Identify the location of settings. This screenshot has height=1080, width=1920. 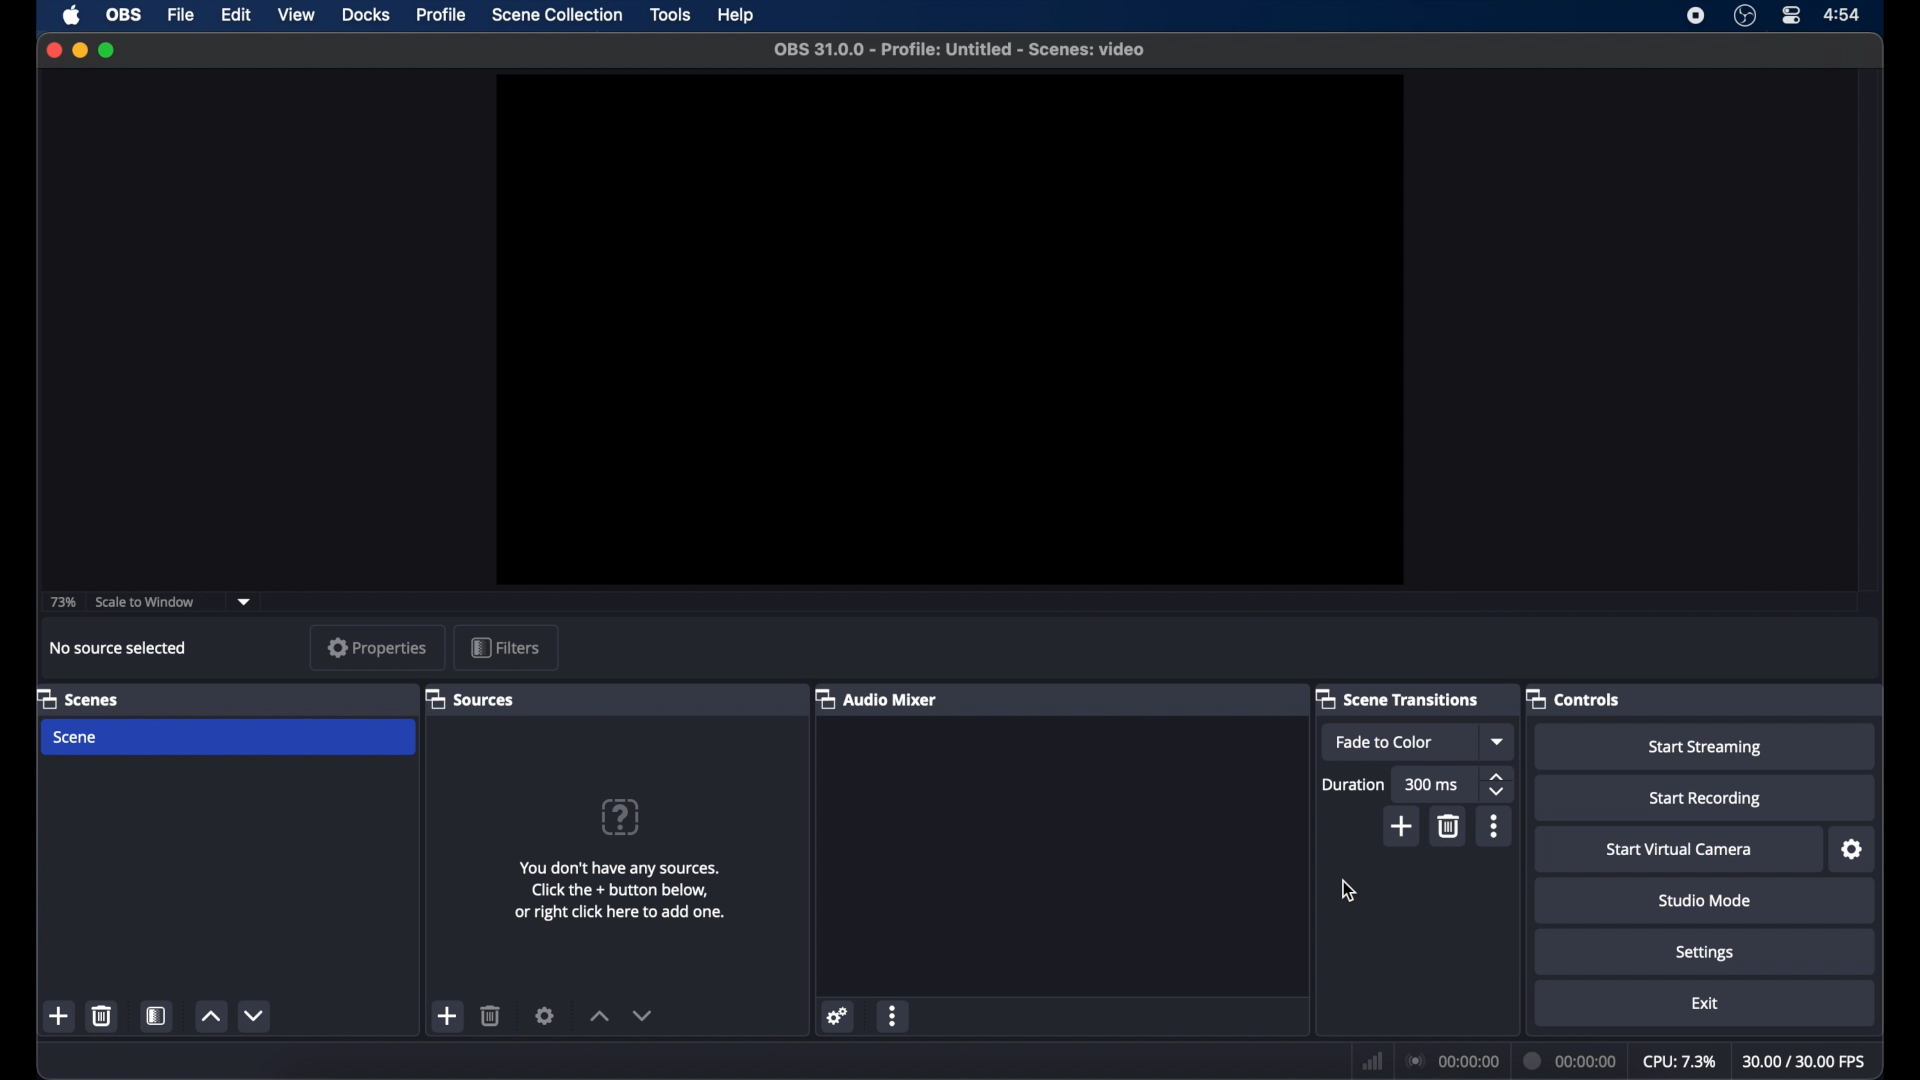
(1705, 952).